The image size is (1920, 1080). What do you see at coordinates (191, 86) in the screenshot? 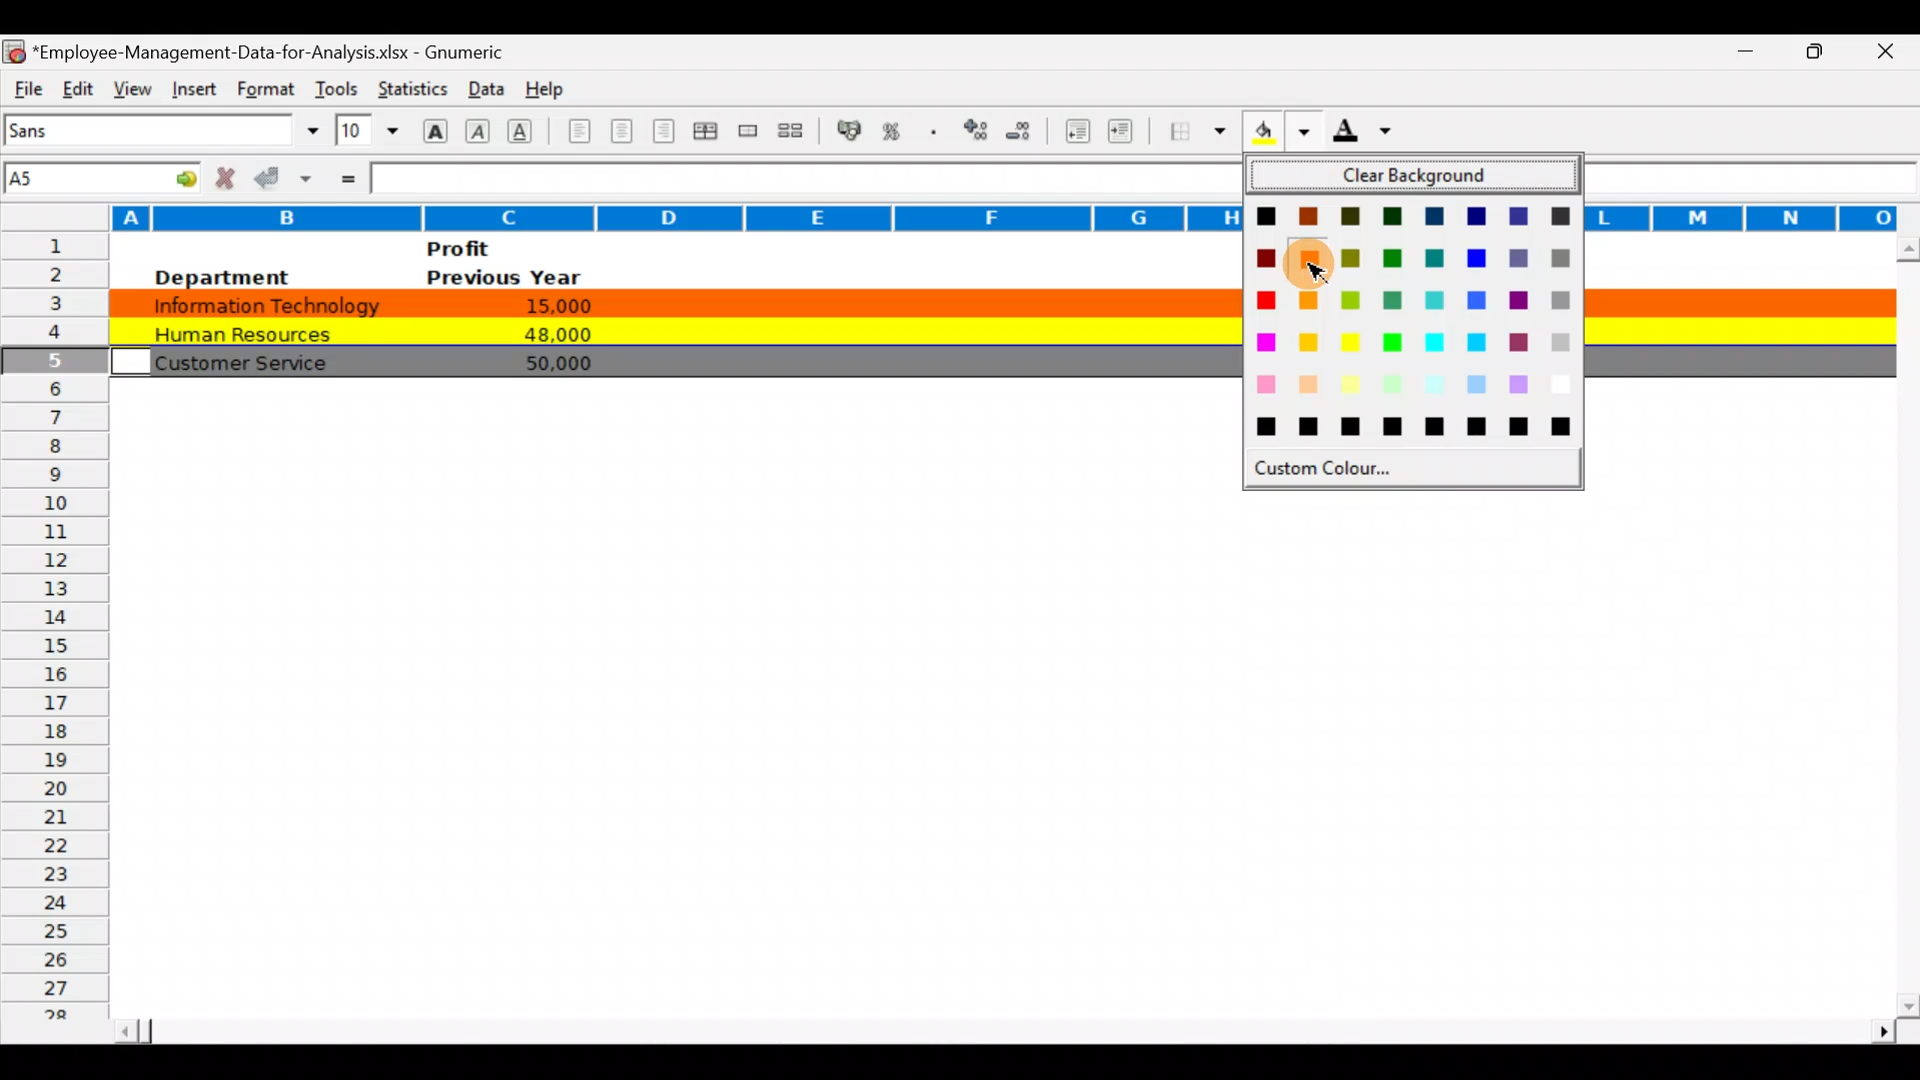
I see `Insert` at bounding box center [191, 86].